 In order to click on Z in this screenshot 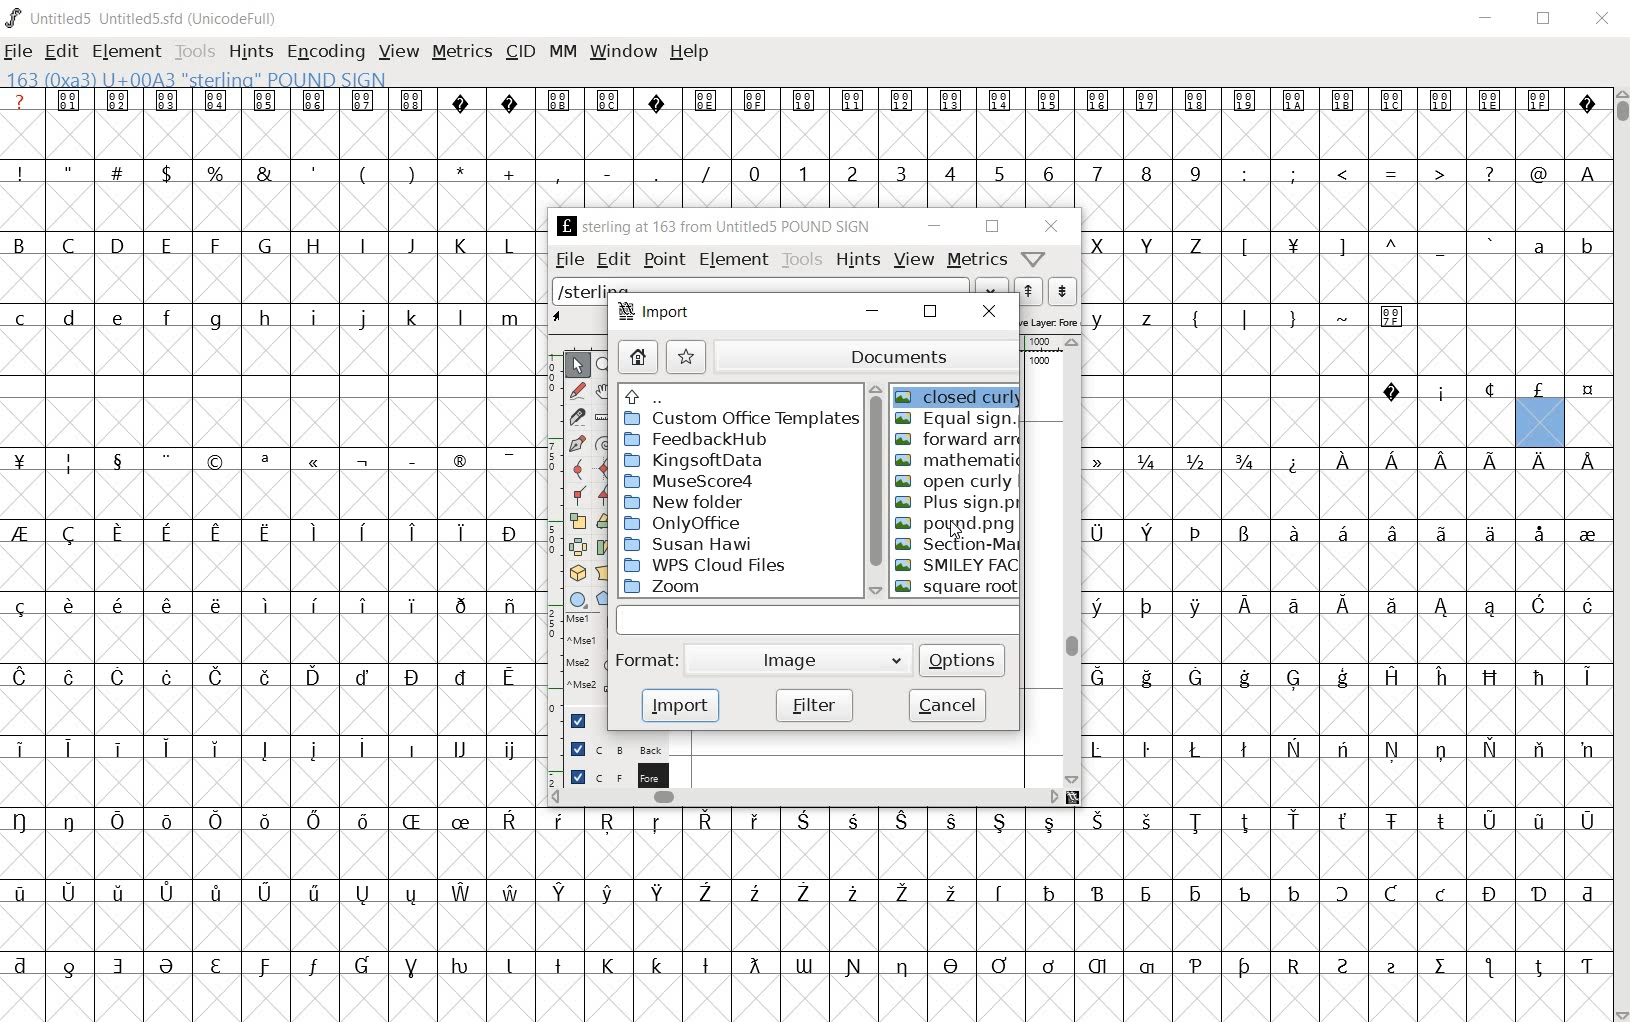, I will do `click(1196, 247)`.